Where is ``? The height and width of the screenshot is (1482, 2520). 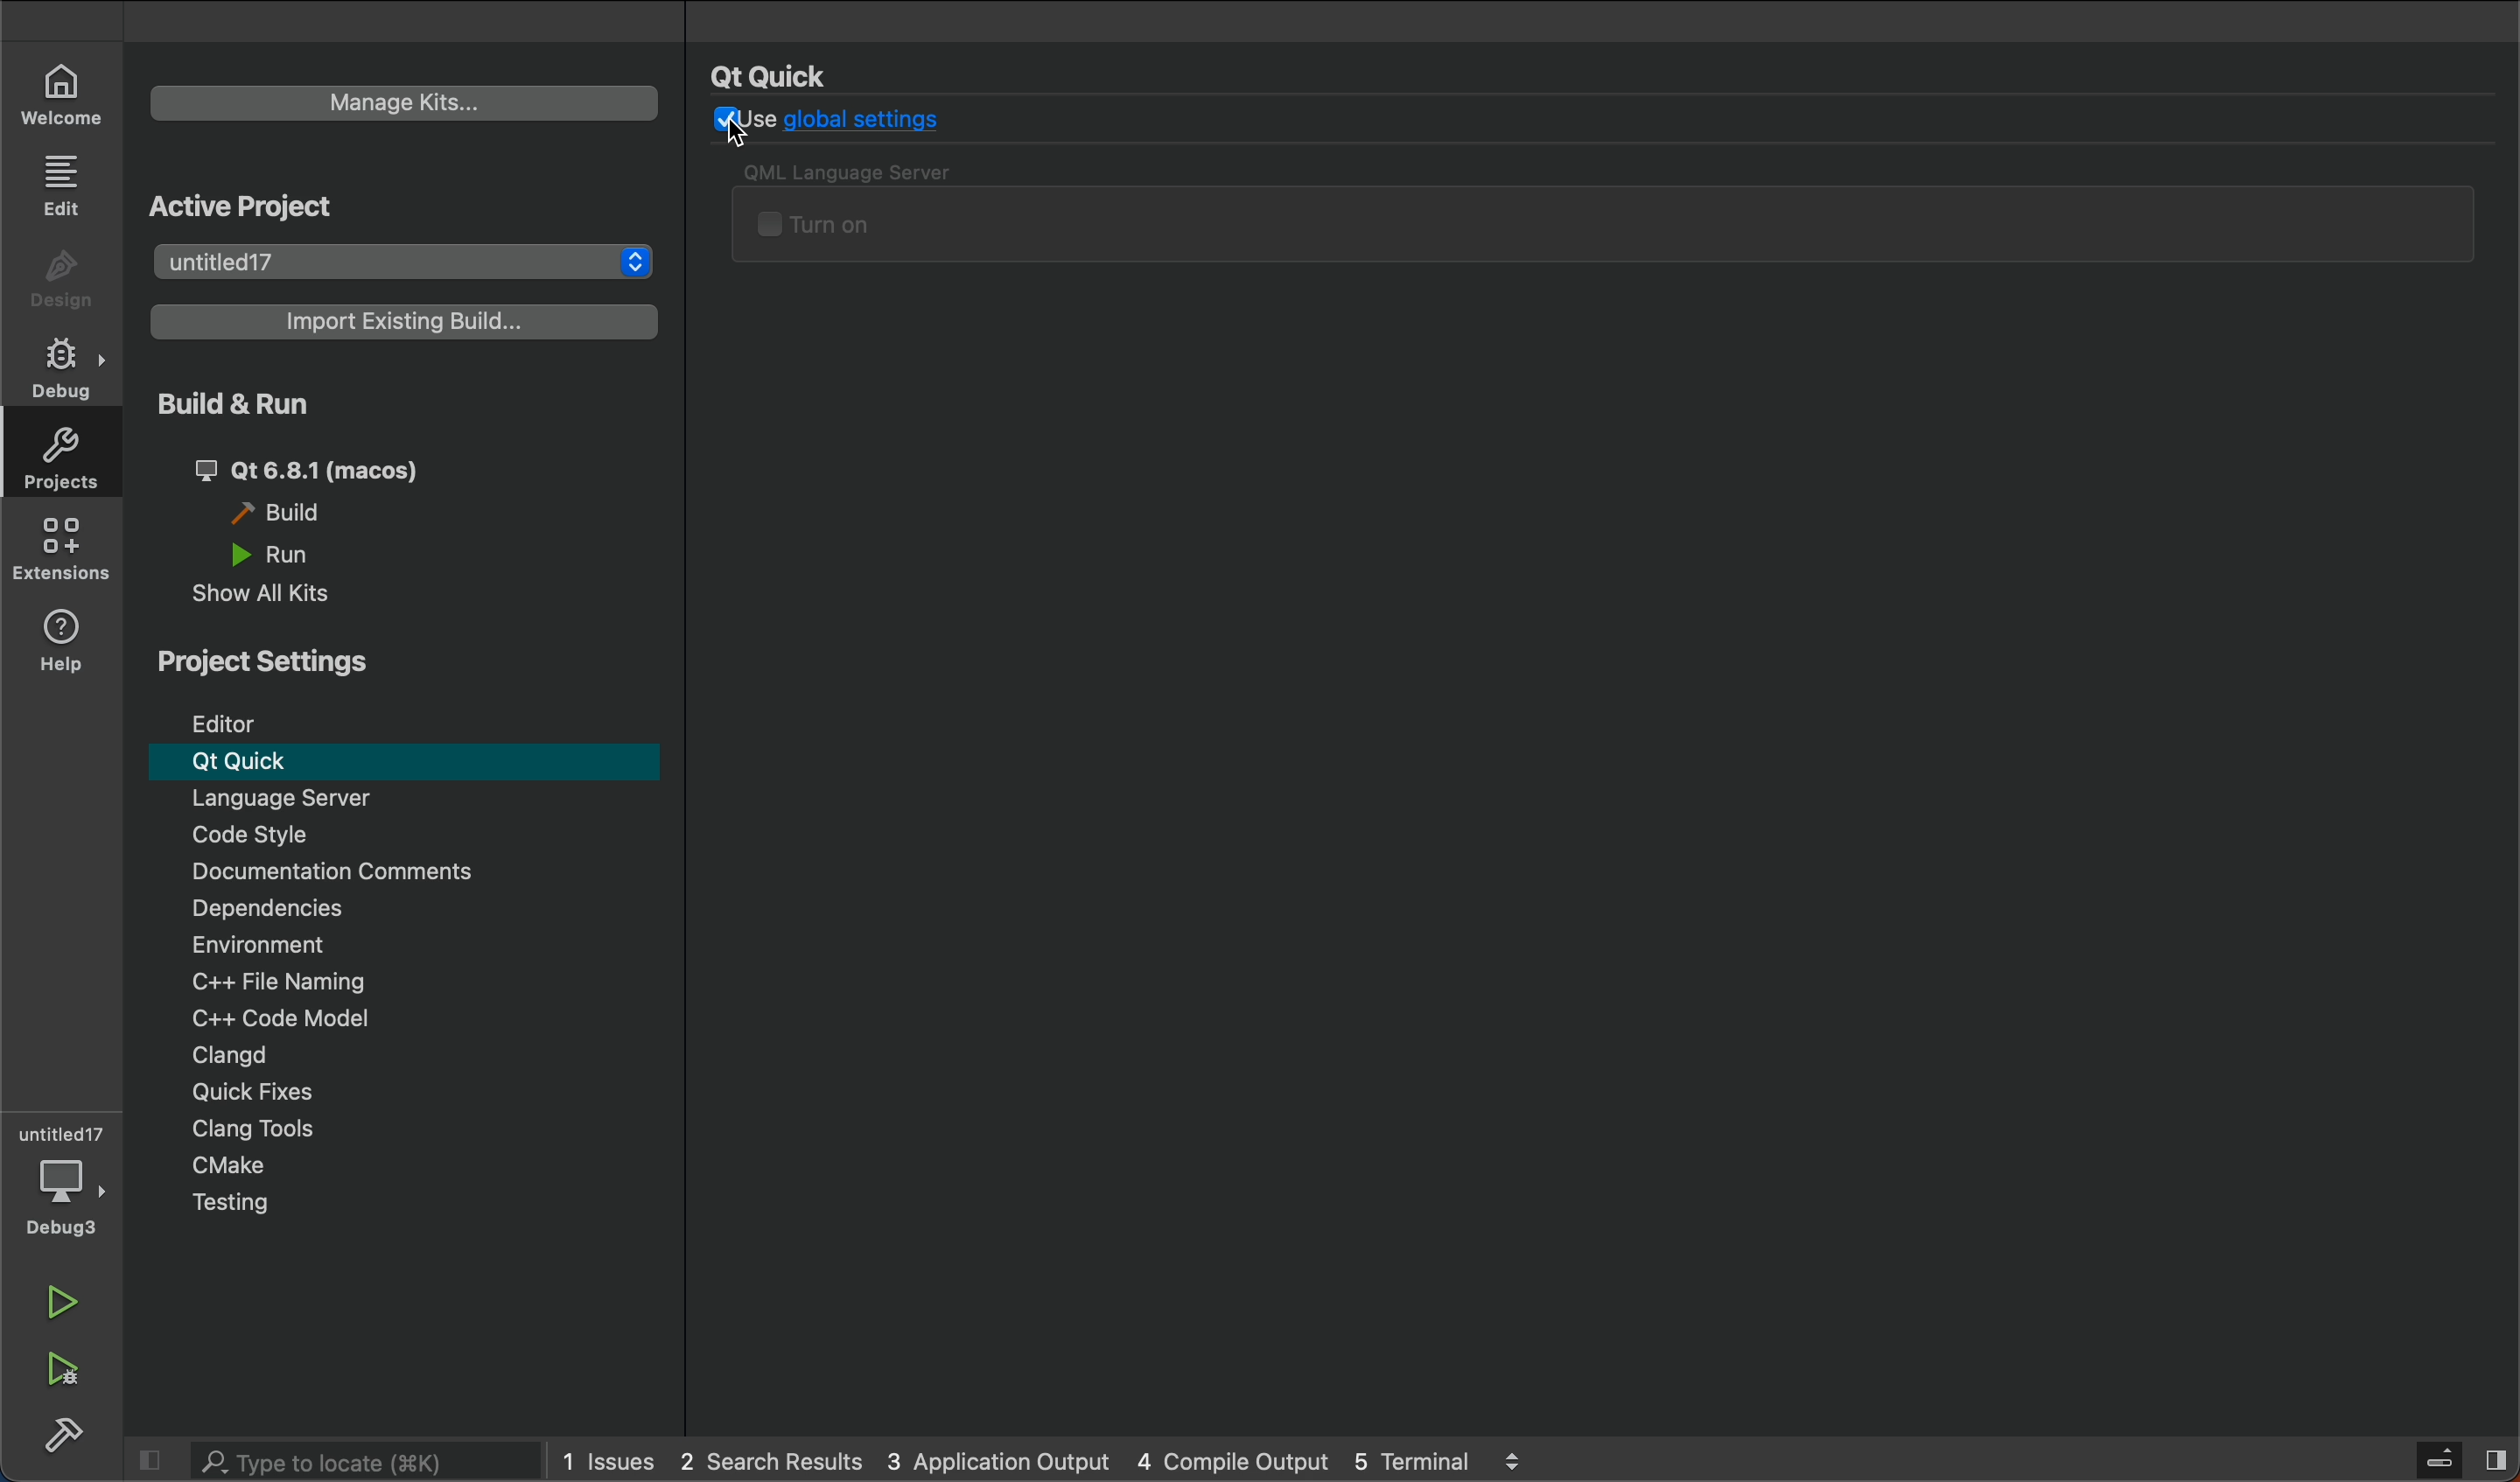
 is located at coordinates (409, 801).